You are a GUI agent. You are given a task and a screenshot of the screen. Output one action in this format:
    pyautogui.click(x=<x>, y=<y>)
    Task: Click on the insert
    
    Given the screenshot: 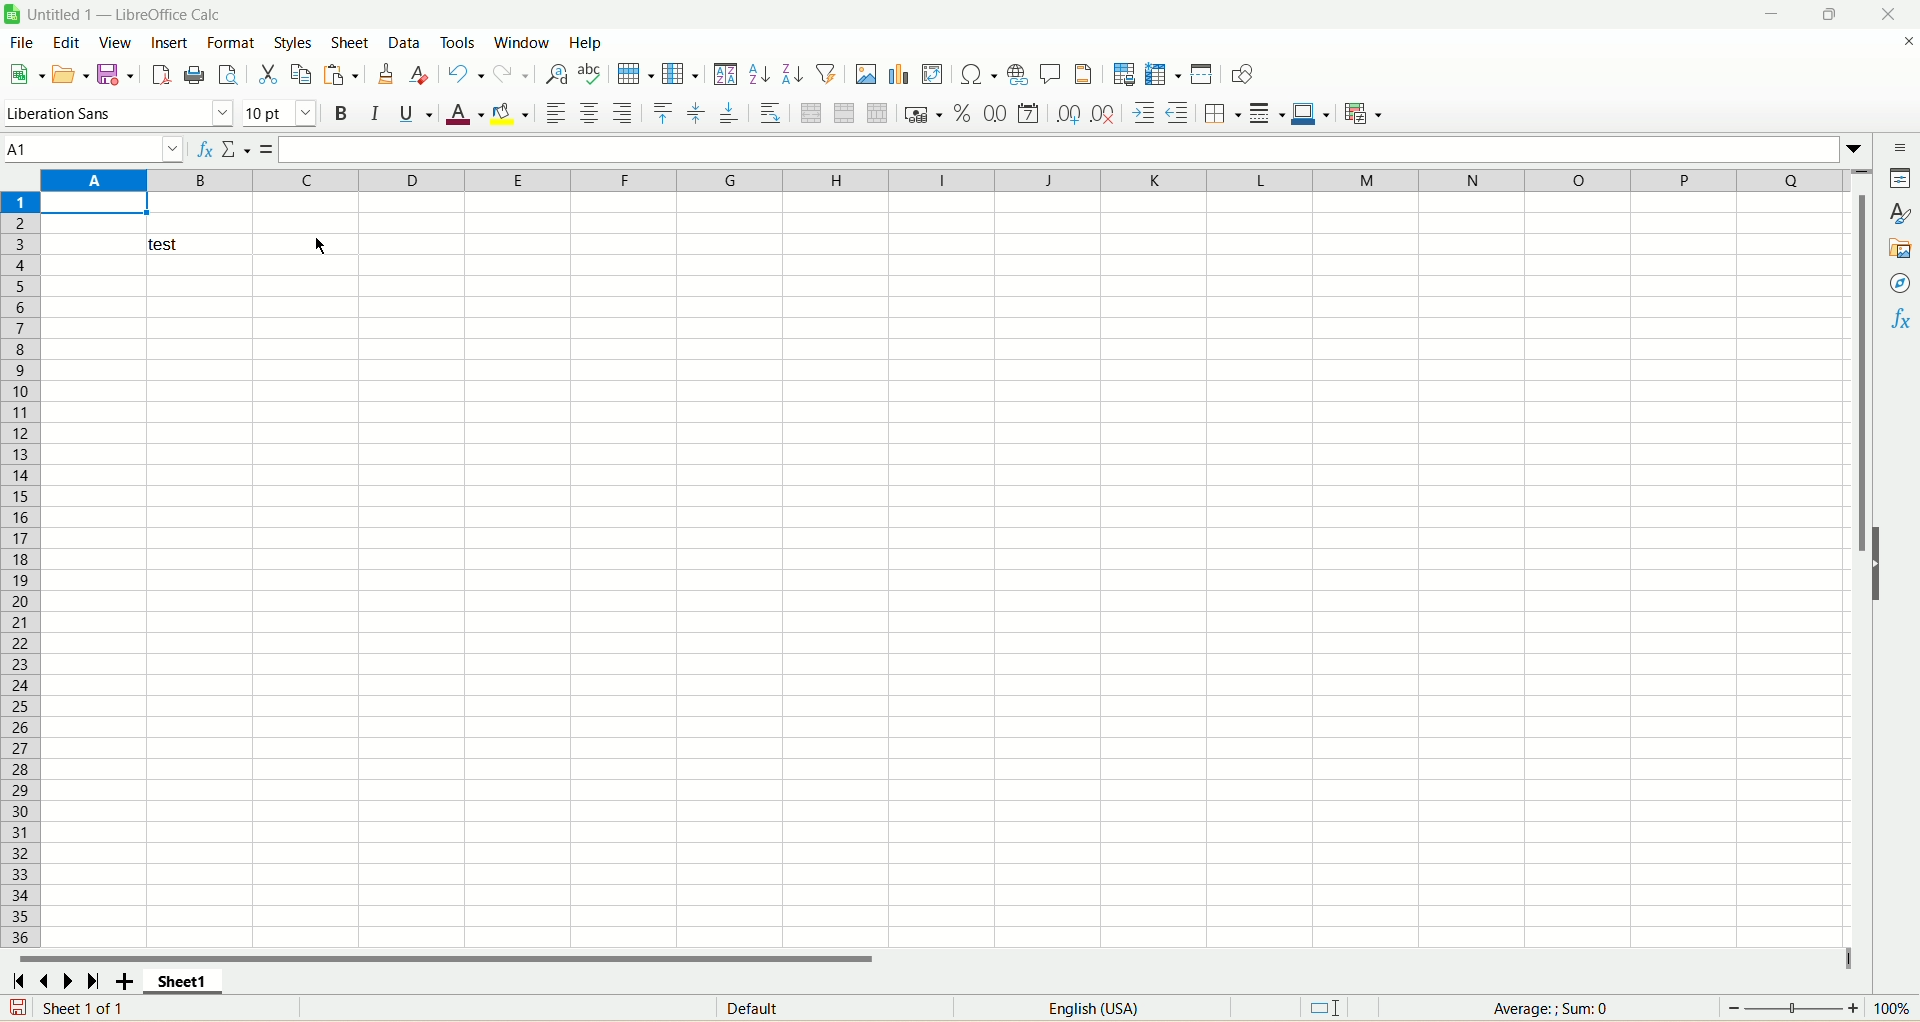 What is the action you would take?
    pyautogui.click(x=169, y=42)
    